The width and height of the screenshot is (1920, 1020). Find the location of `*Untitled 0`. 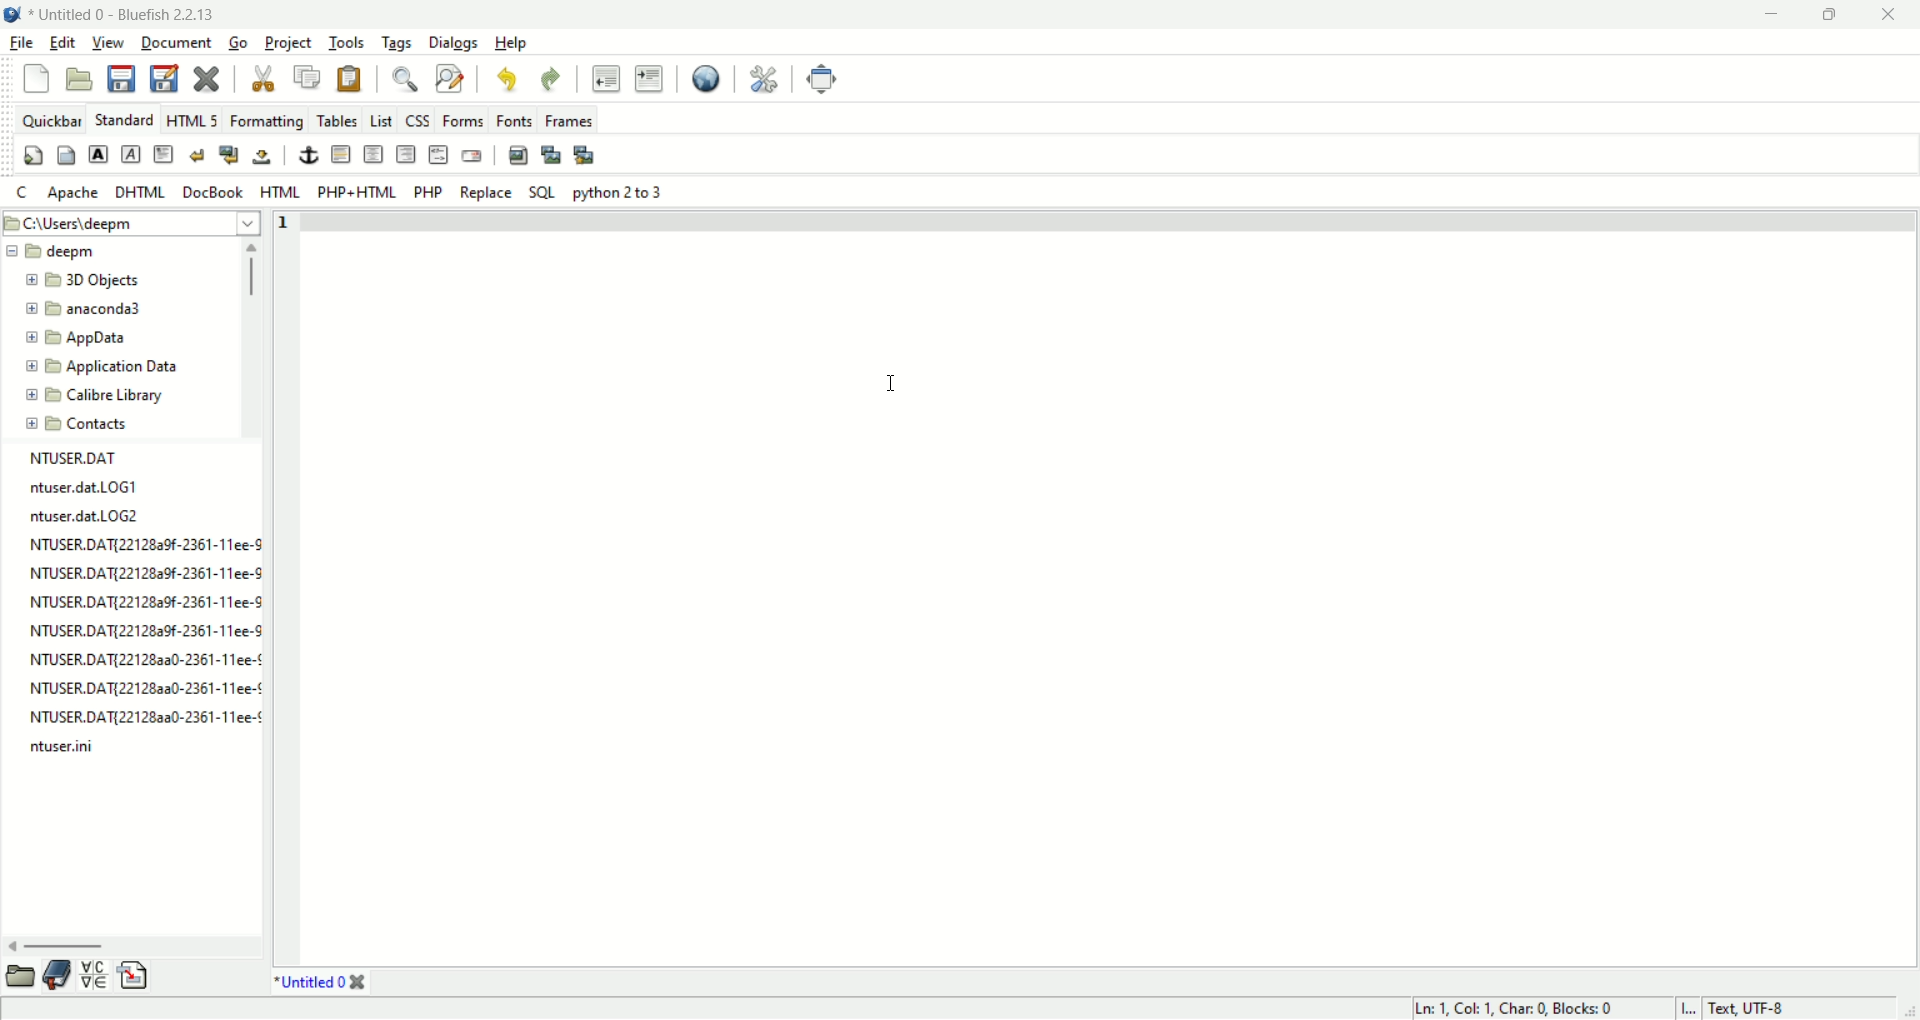

*Untitled 0 is located at coordinates (321, 982).